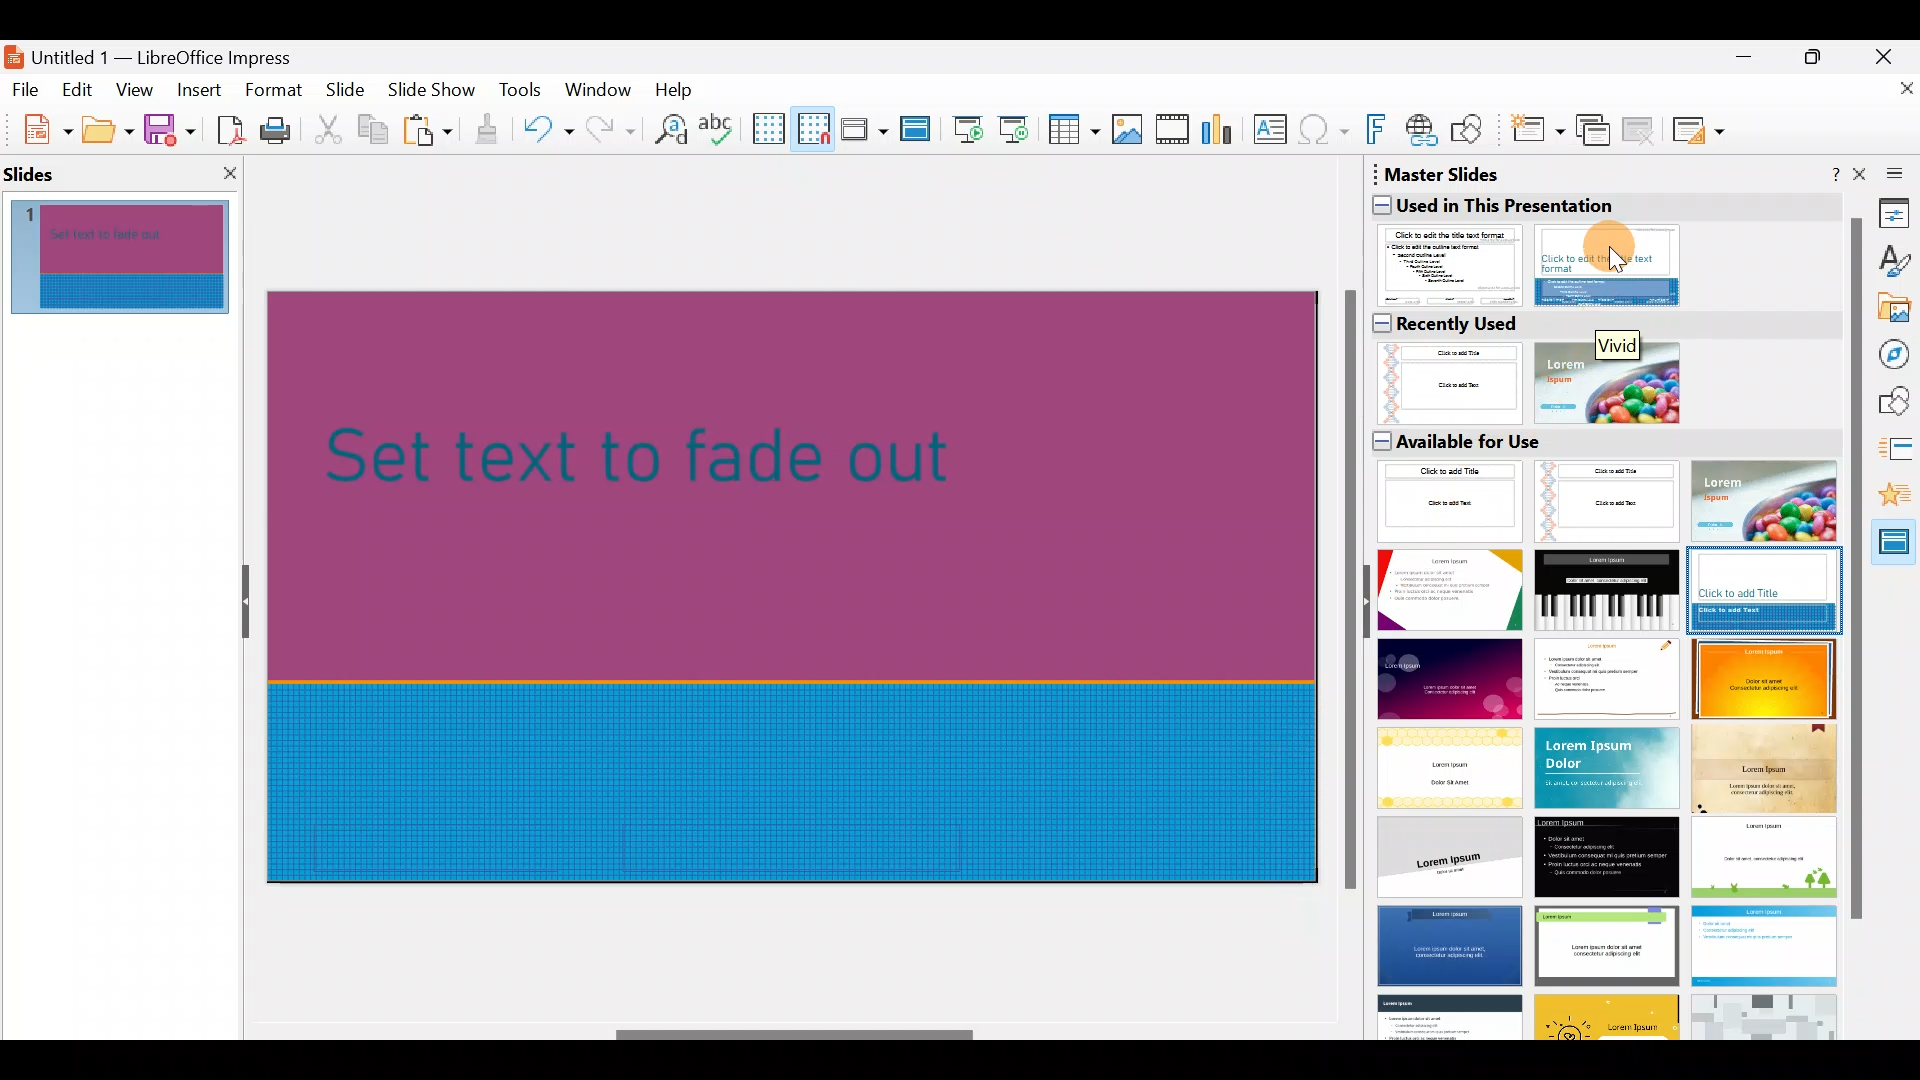 The image size is (1920, 1080). Describe the element at coordinates (26, 88) in the screenshot. I see `File` at that location.